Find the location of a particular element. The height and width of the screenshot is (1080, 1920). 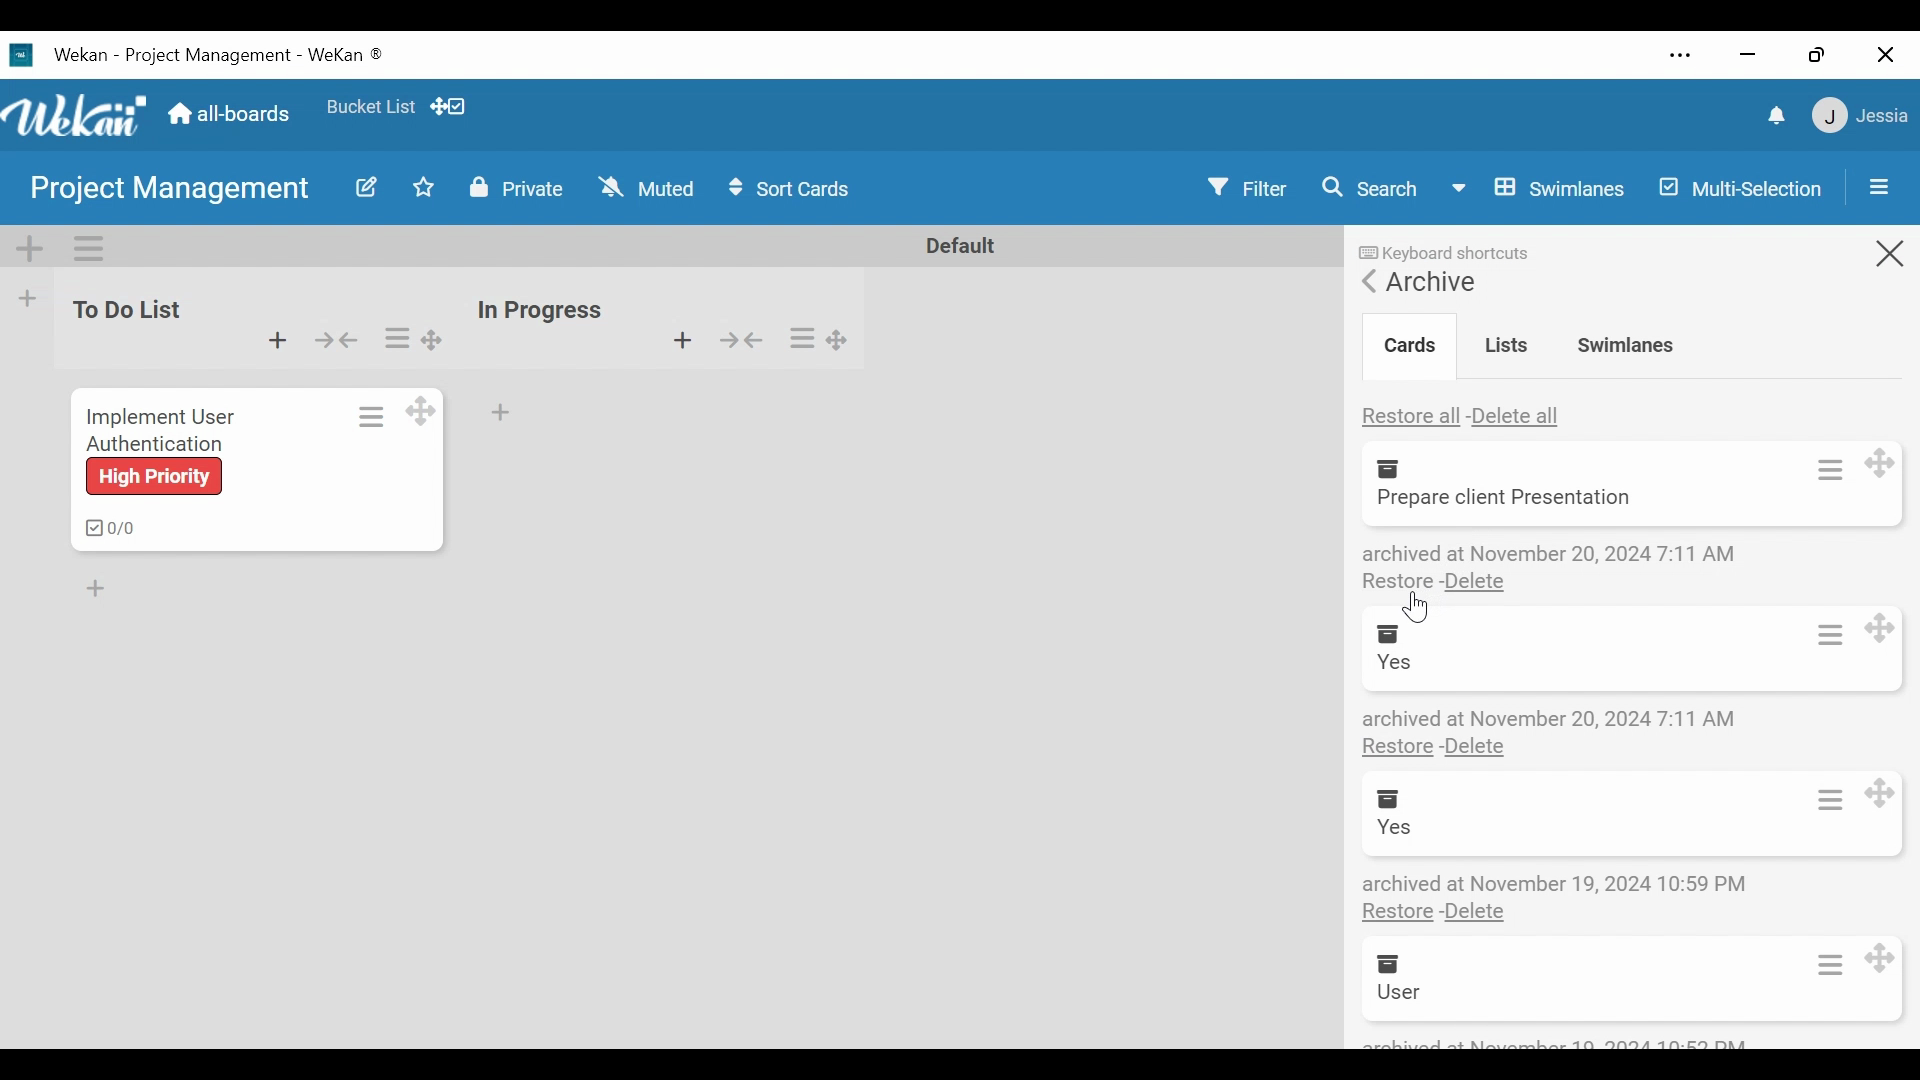

Board Name is located at coordinates (175, 189).